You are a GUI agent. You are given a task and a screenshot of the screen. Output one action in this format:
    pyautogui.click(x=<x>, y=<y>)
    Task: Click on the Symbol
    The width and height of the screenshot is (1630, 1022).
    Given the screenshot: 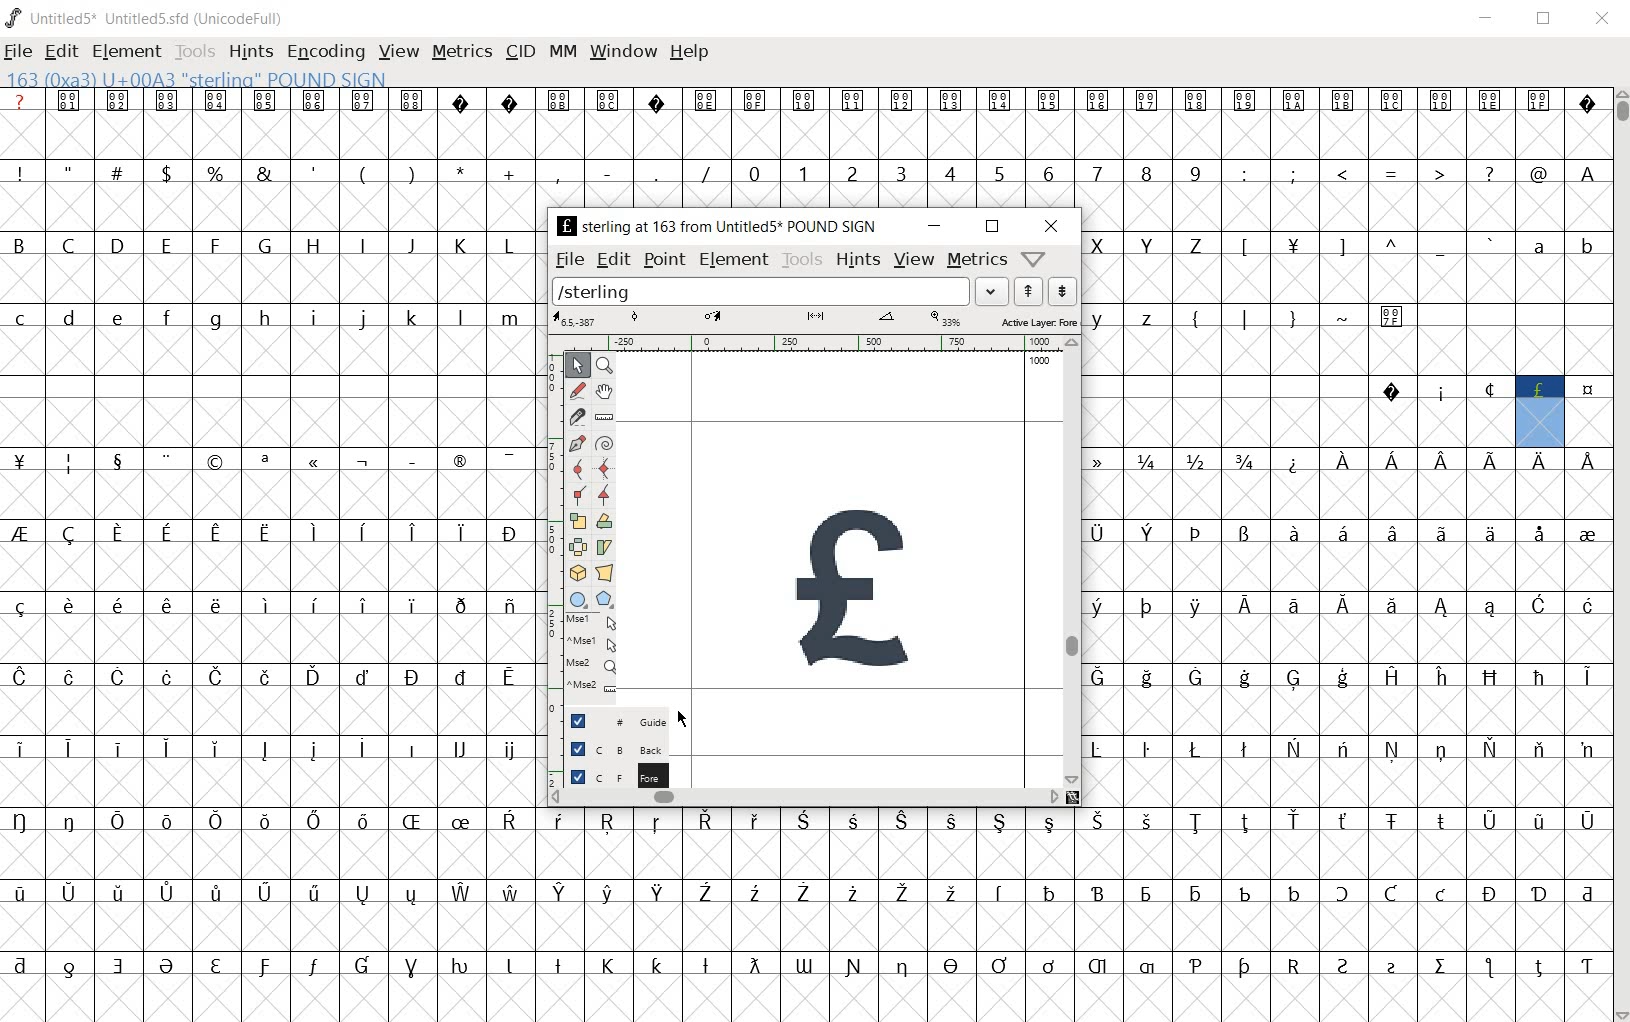 What is the action you would take?
    pyautogui.click(x=118, y=895)
    